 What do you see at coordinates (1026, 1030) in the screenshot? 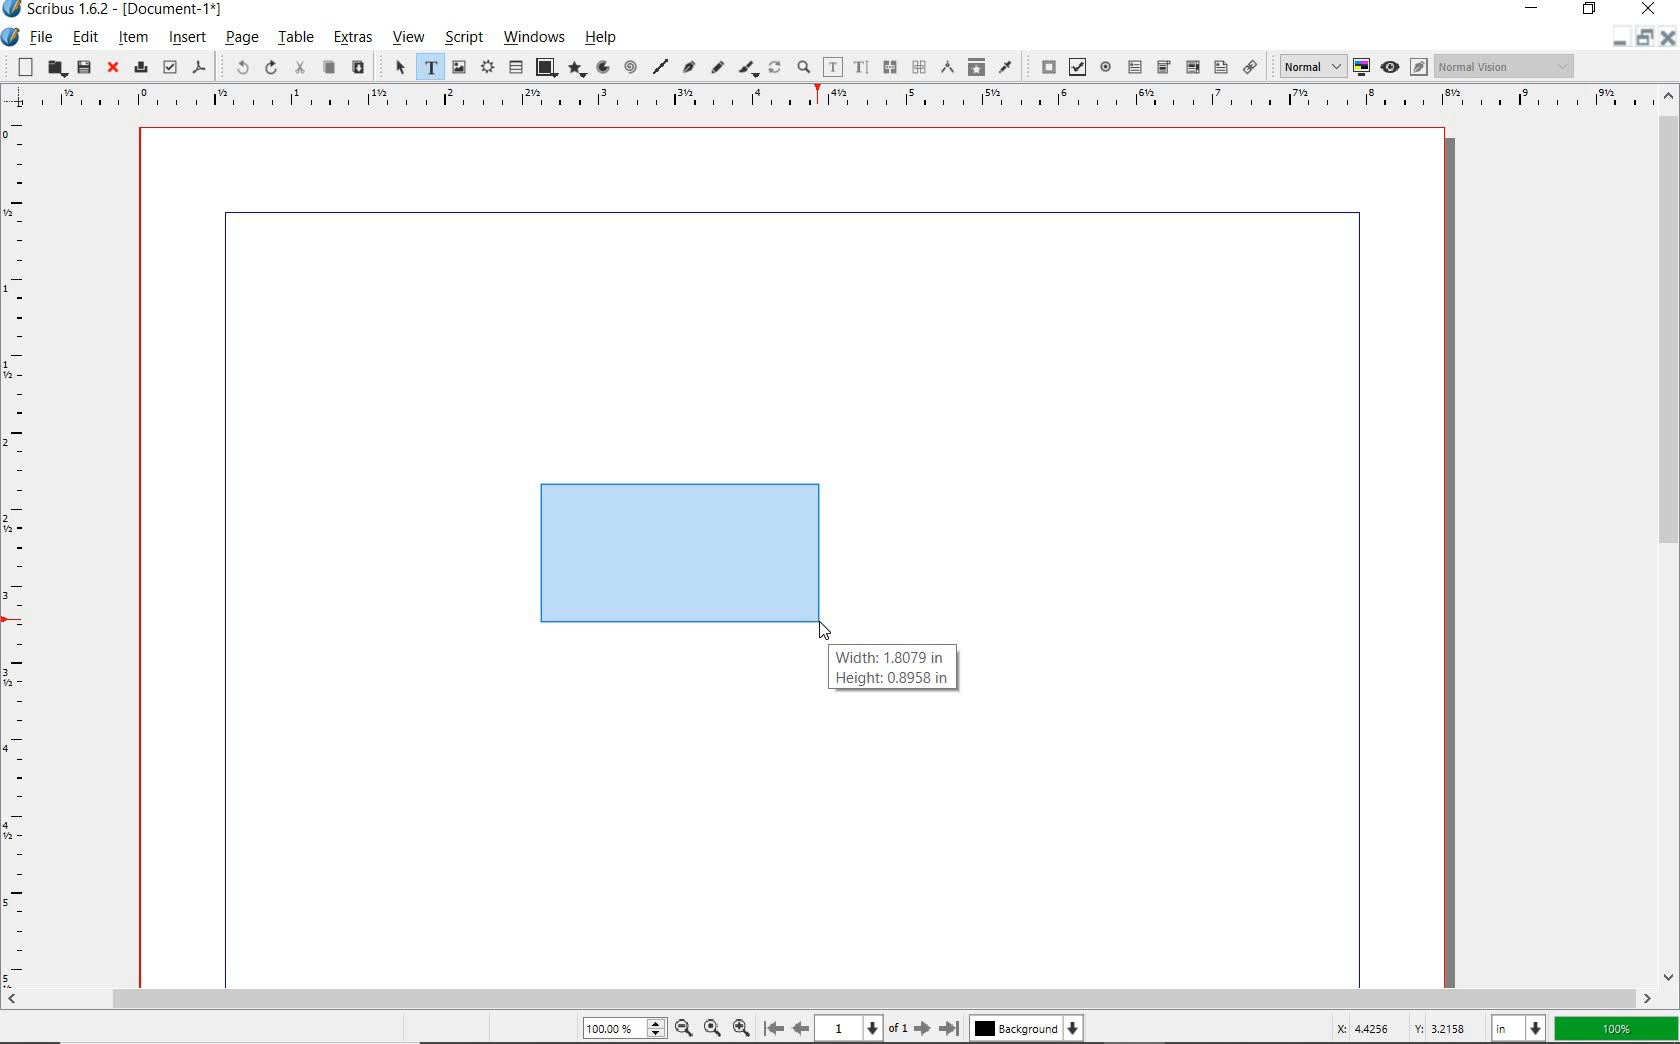
I see `Background` at bounding box center [1026, 1030].